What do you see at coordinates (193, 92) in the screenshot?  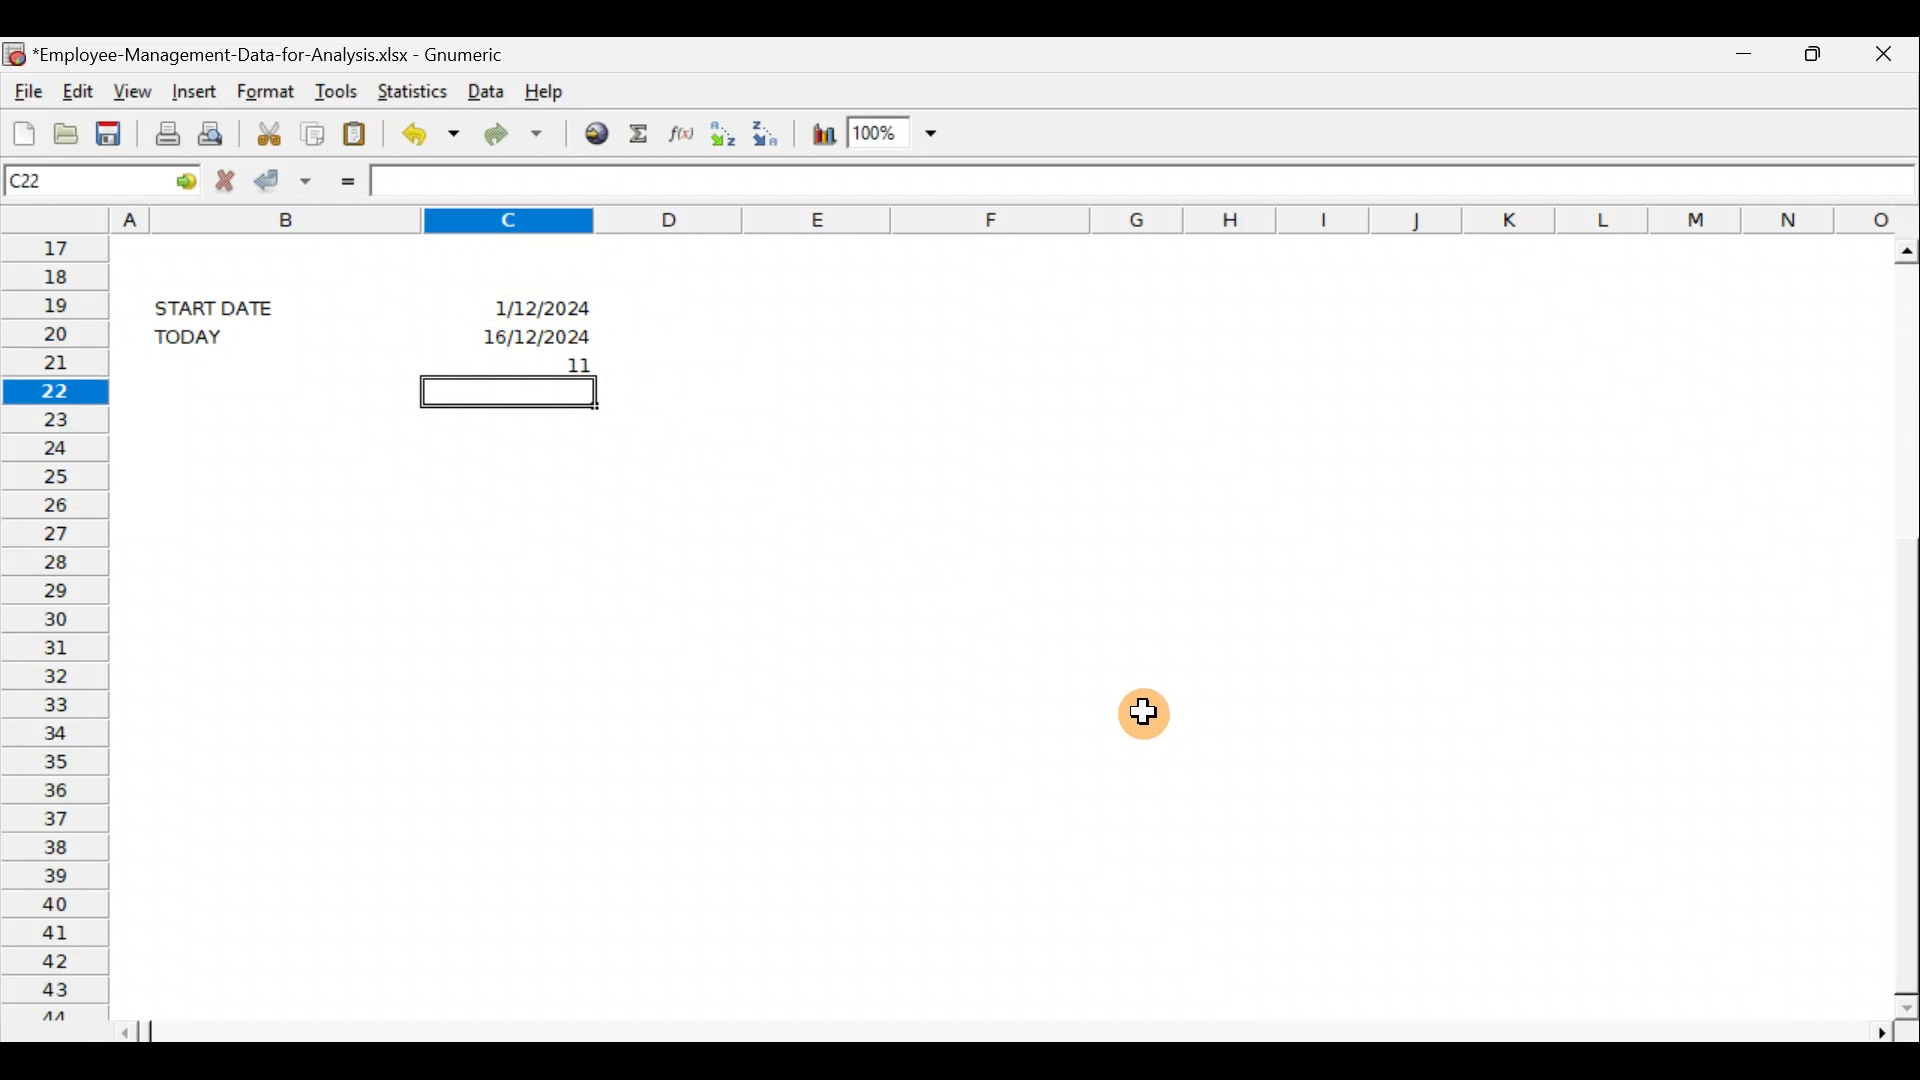 I see `Insert` at bounding box center [193, 92].